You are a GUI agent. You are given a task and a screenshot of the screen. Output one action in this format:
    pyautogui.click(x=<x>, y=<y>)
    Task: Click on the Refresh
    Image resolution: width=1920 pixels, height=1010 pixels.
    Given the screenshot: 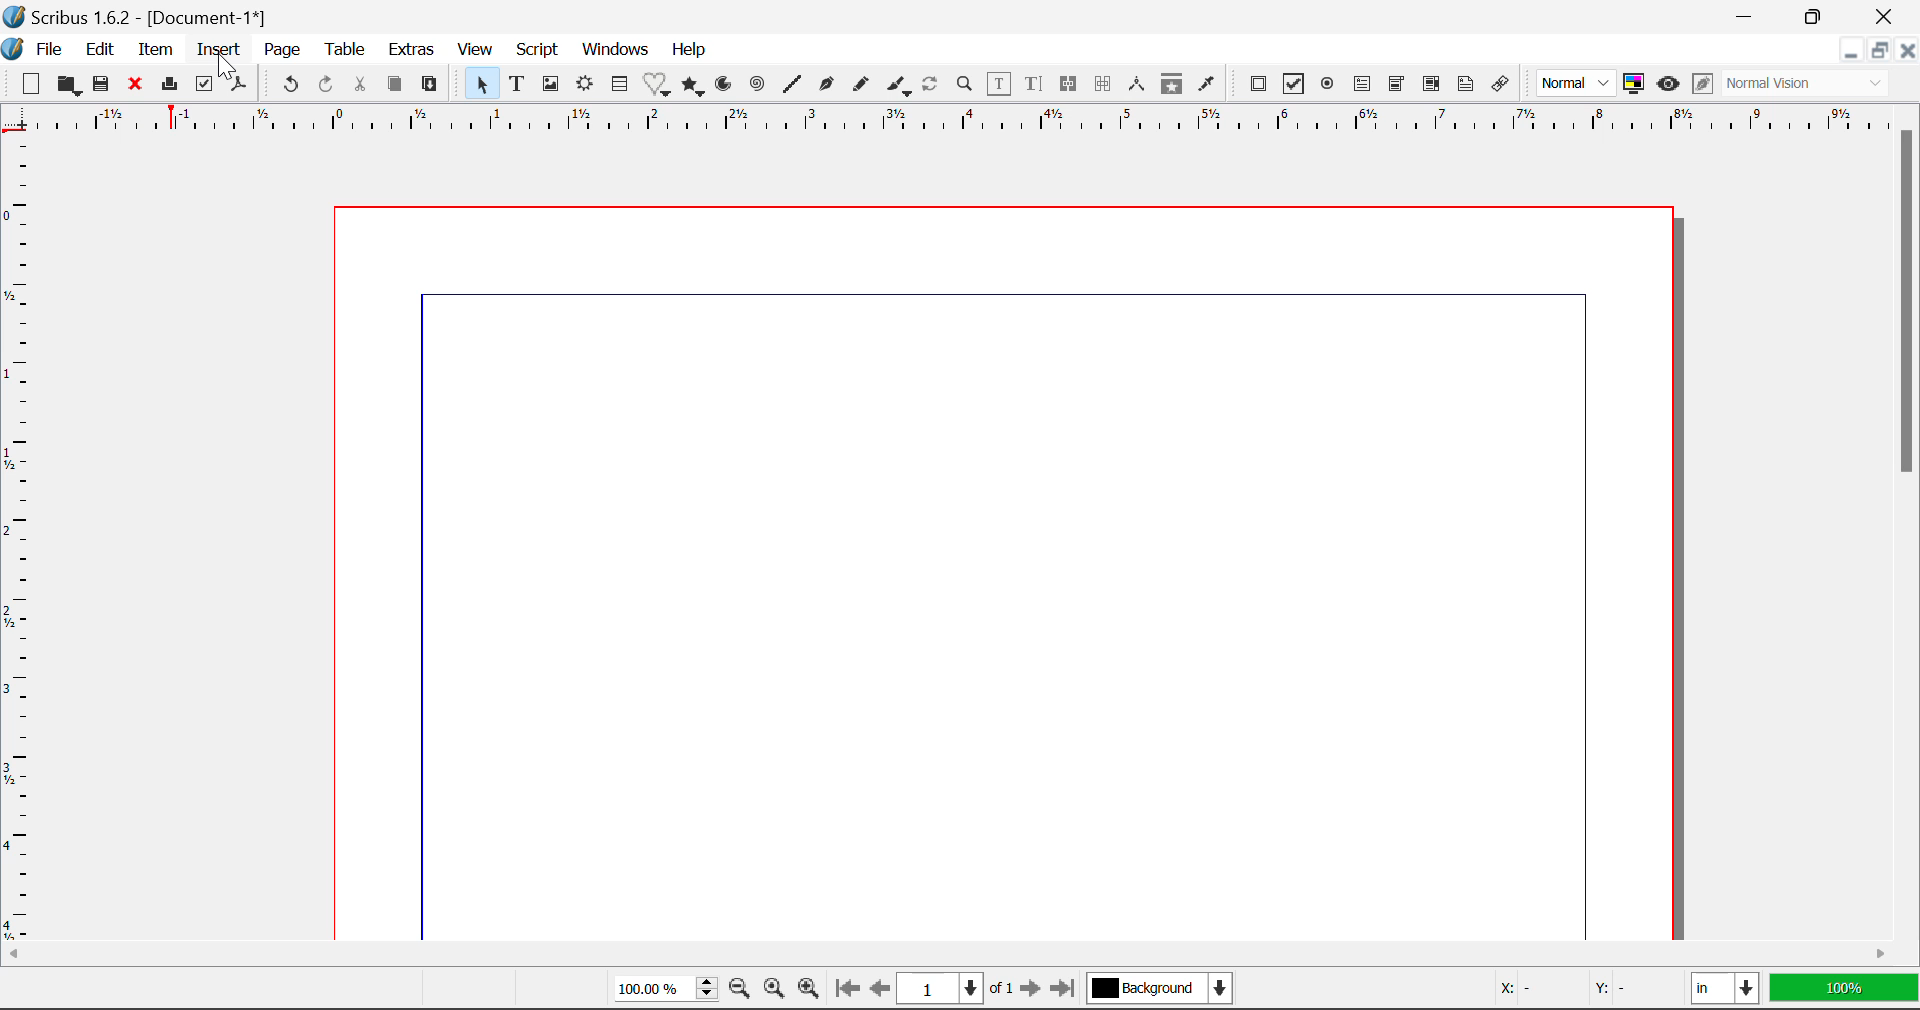 What is the action you would take?
    pyautogui.click(x=934, y=87)
    